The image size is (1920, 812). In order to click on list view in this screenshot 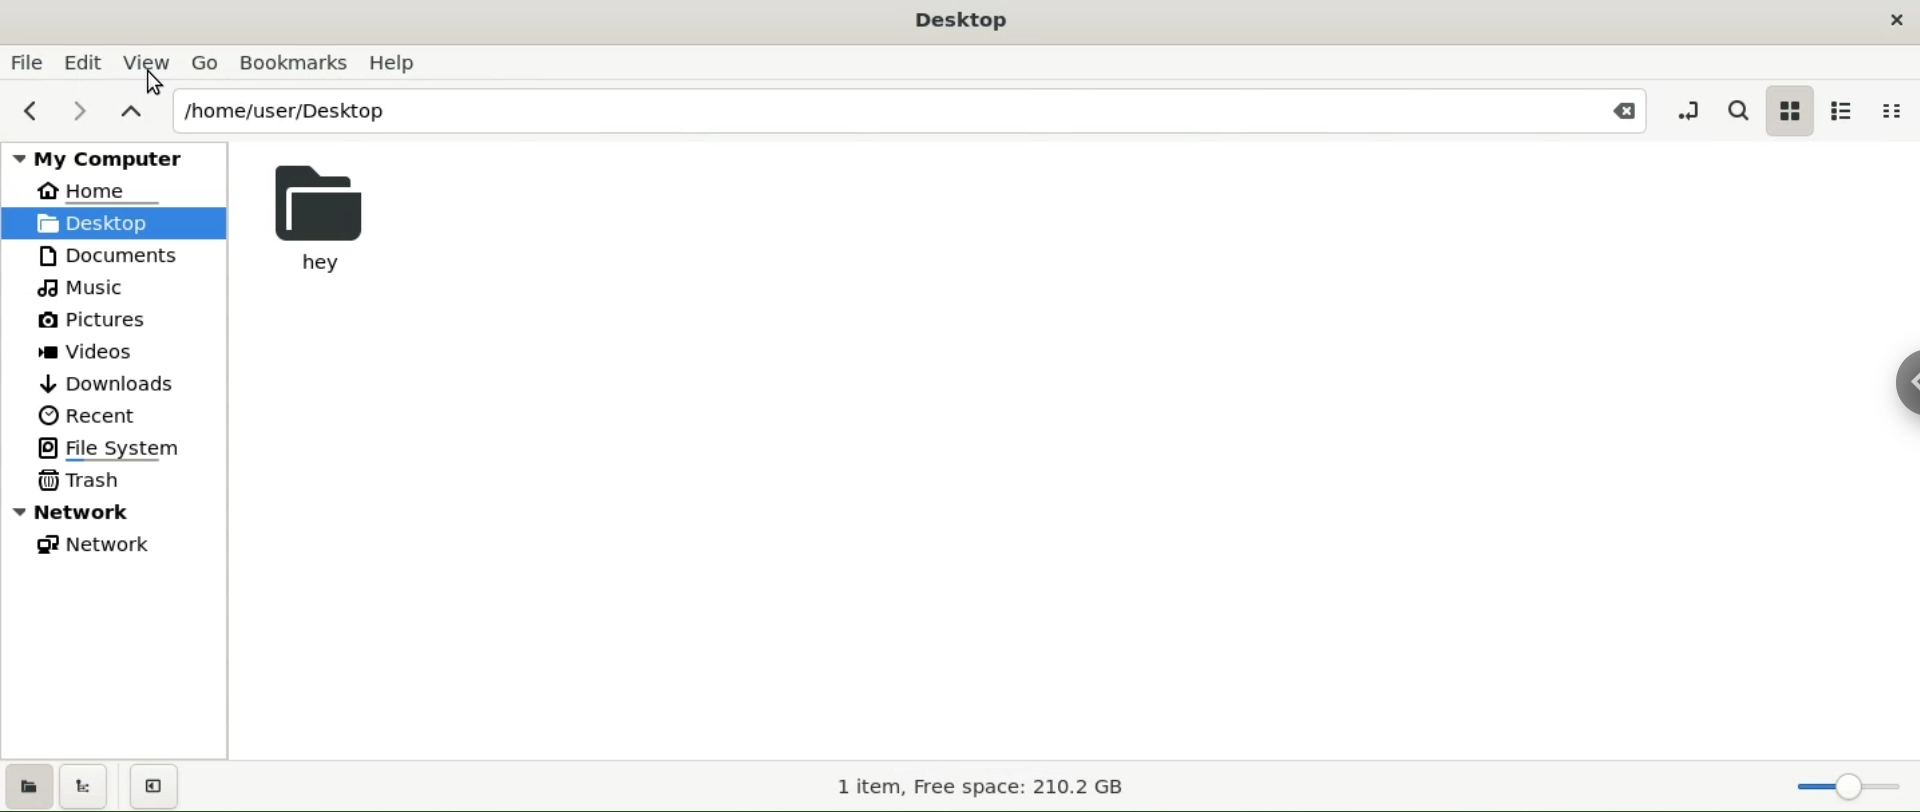, I will do `click(1850, 110)`.